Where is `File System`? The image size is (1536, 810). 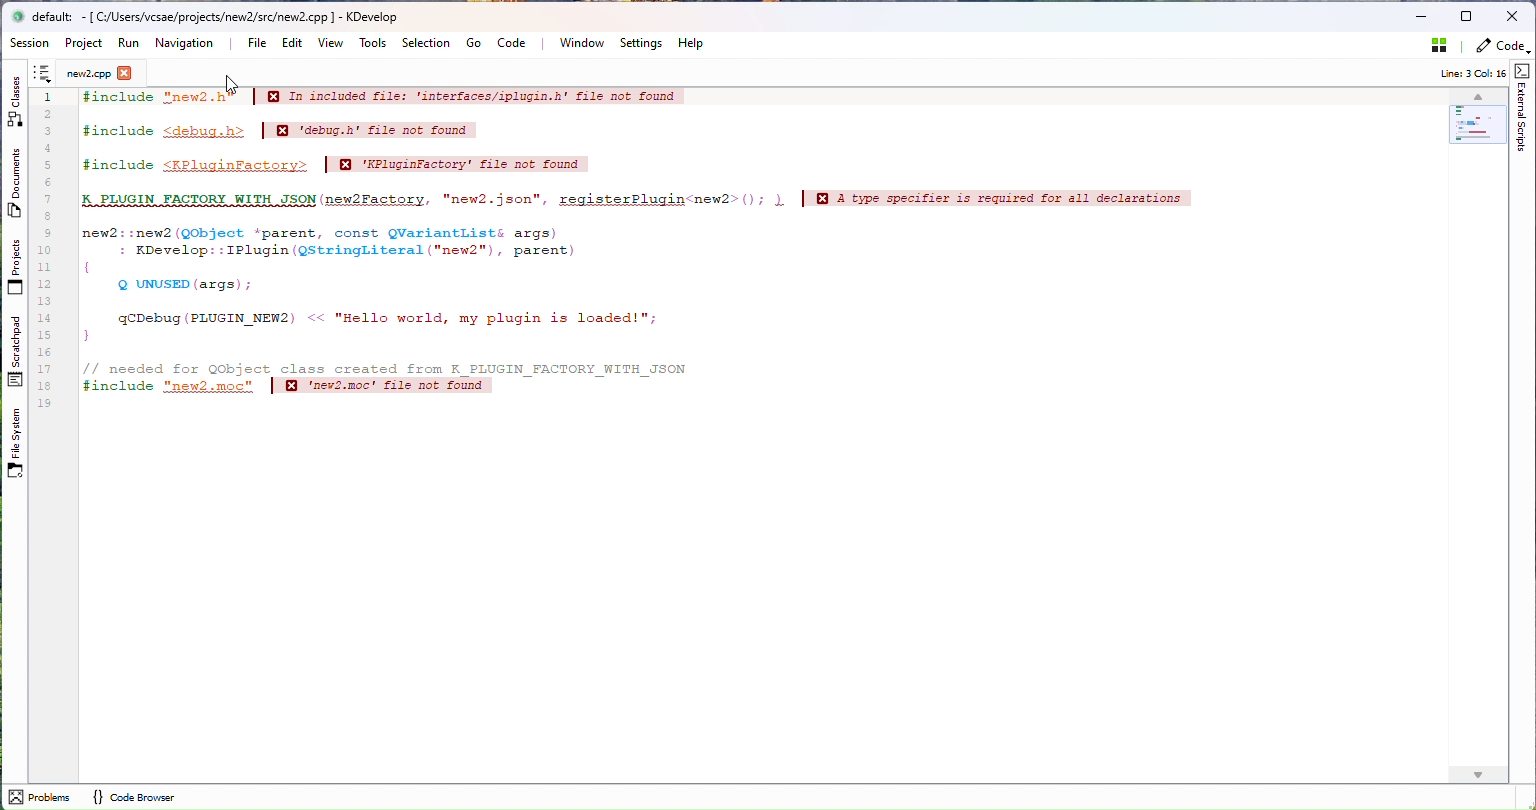
File System is located at coordinates (15, 444).